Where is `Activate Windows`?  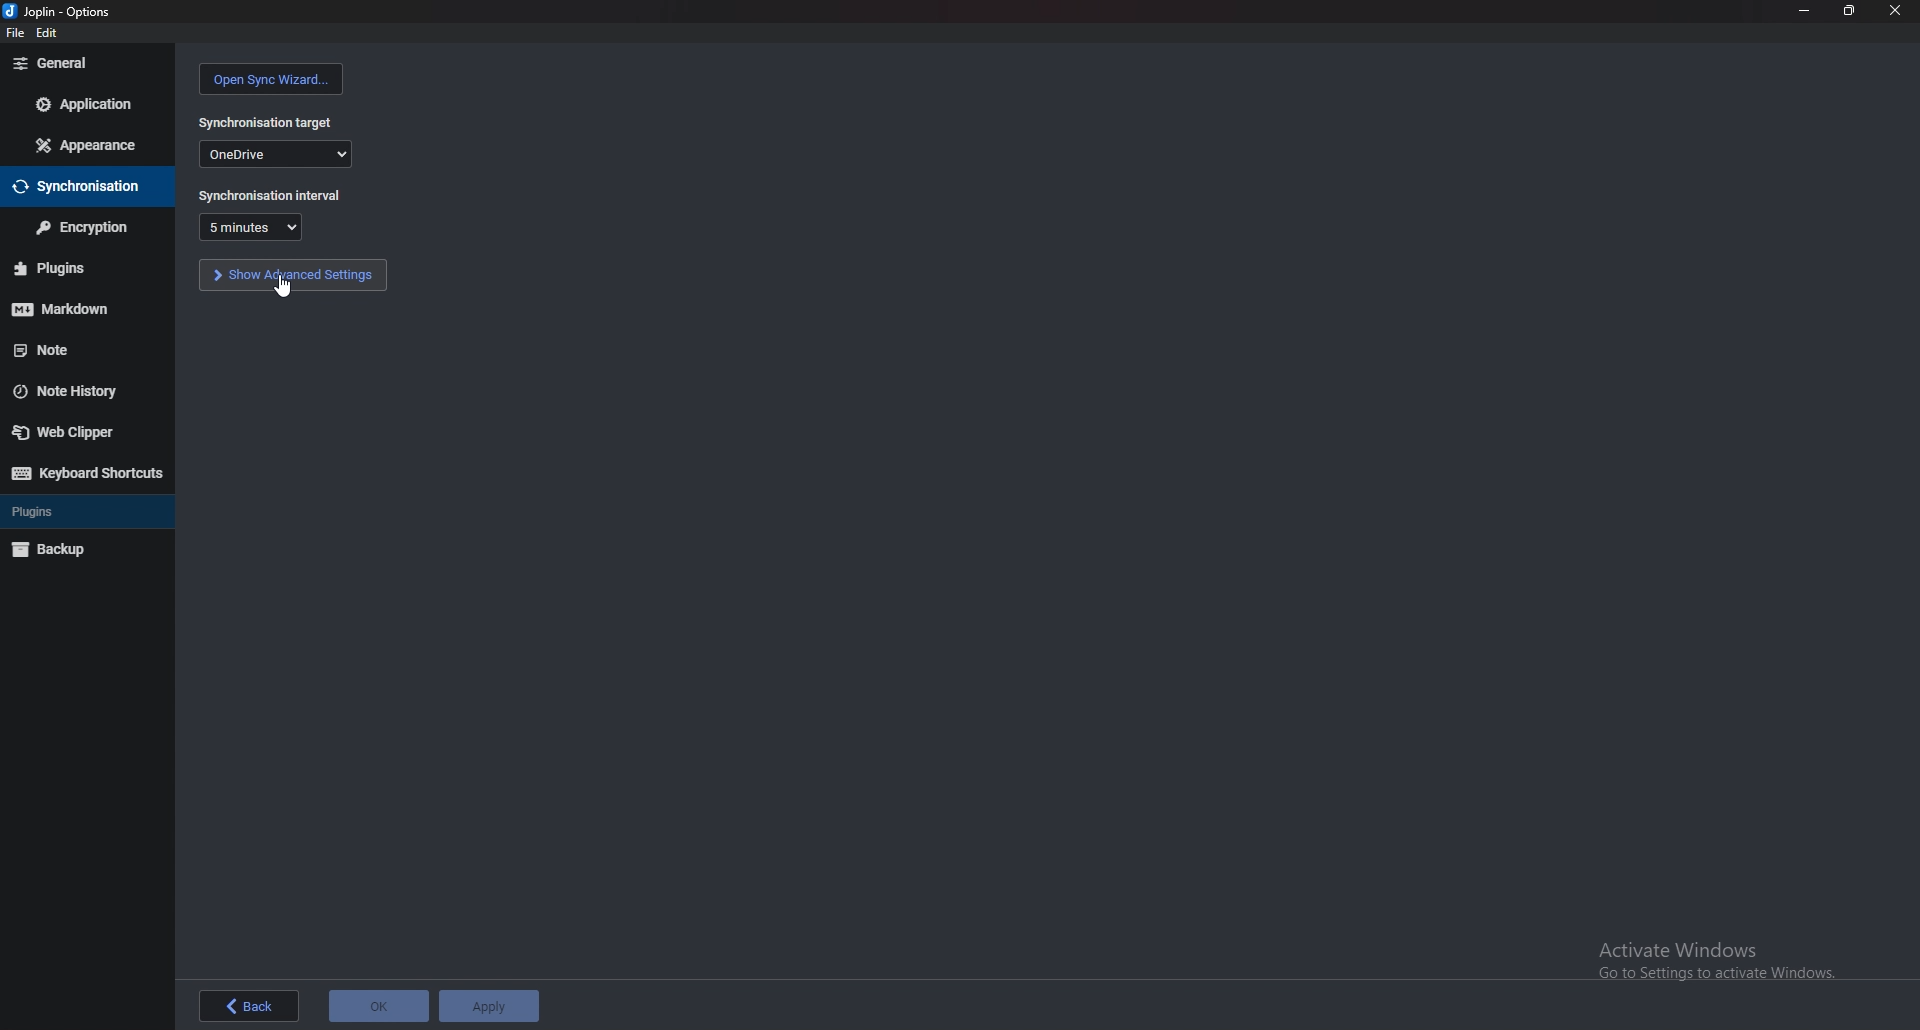 Activate Windows is located at coordinates (1713, 958).